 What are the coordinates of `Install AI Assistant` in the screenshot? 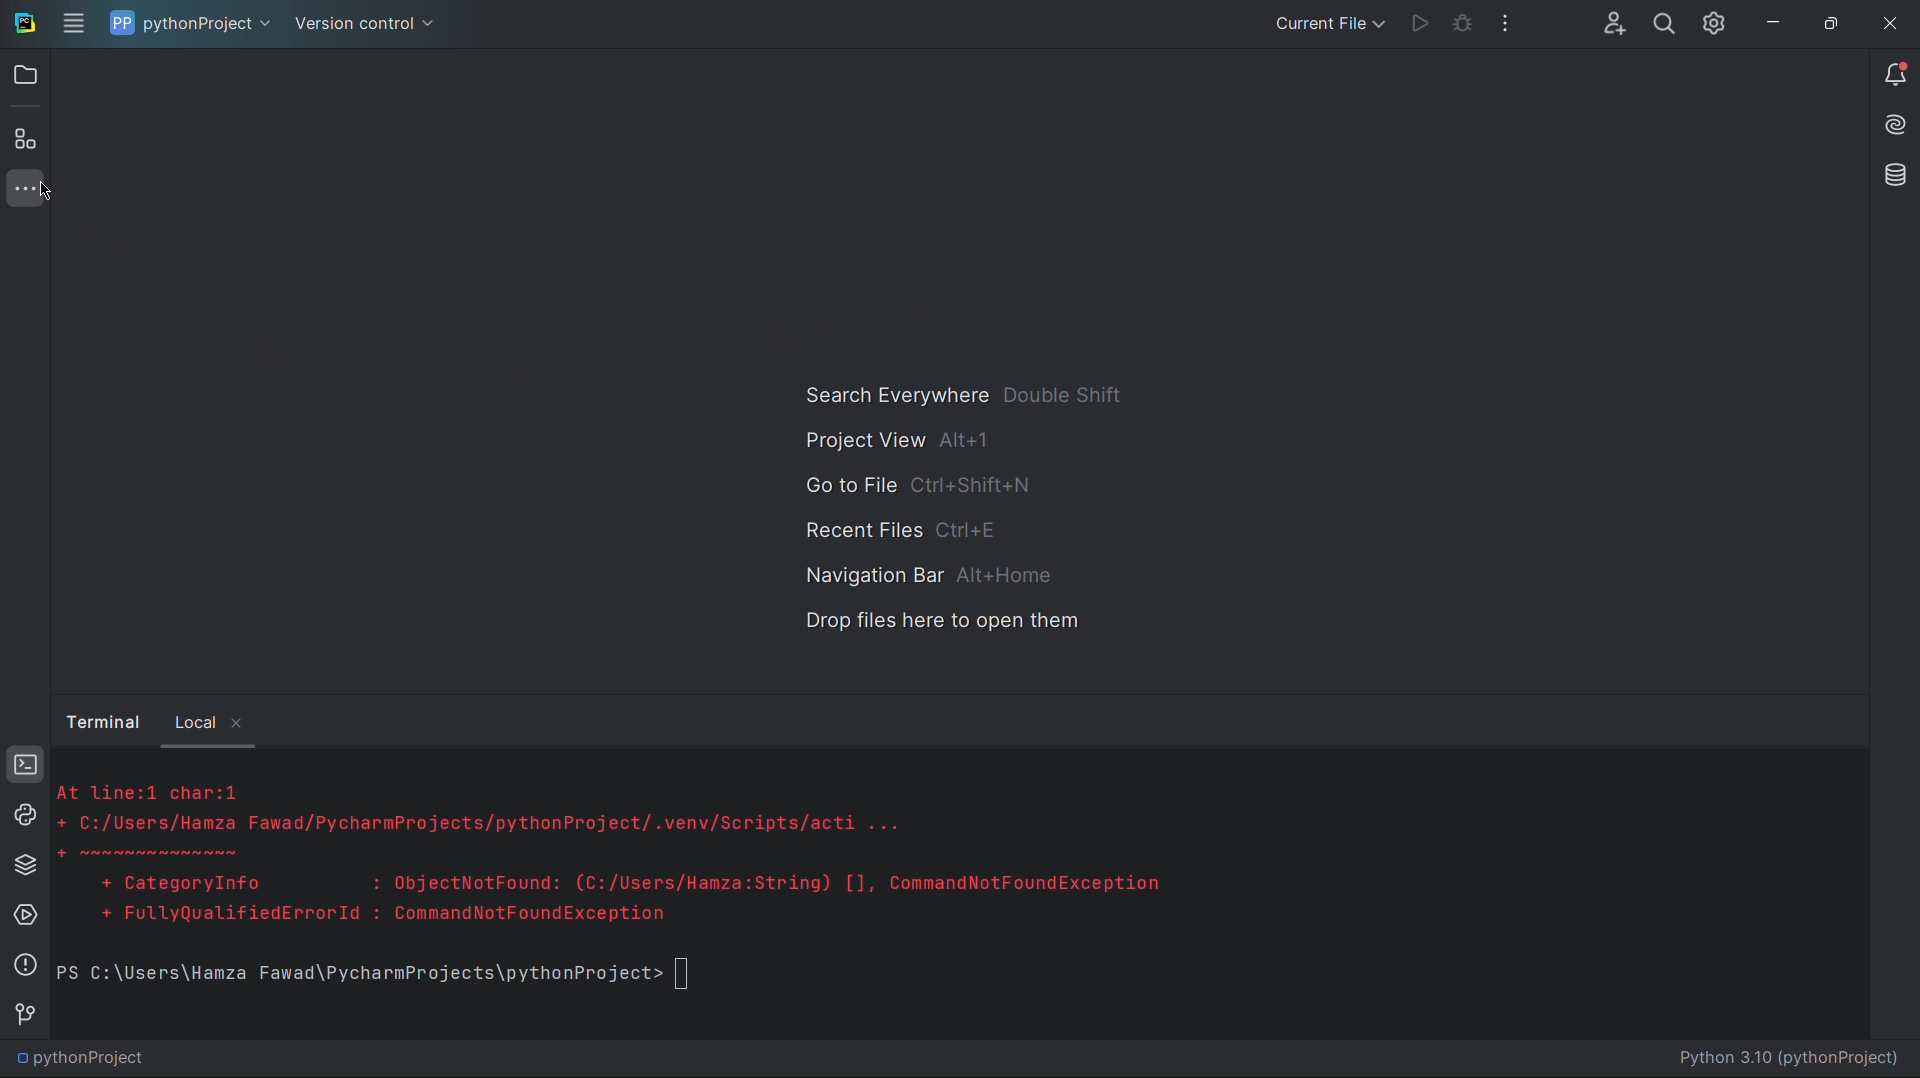 It's located at (1892, 127).